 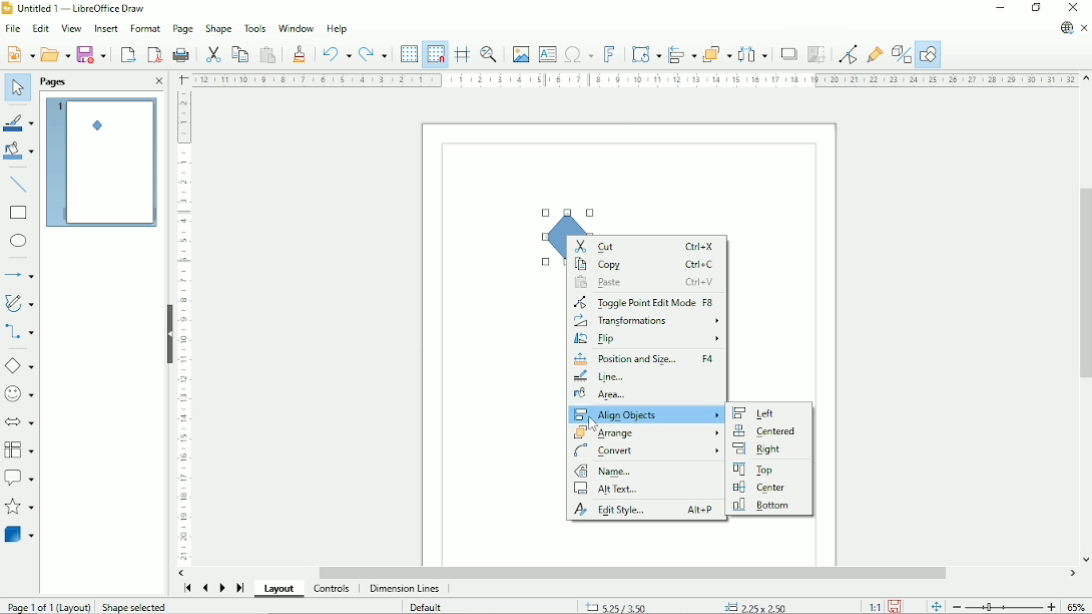 I want to click on Lines and arrows, so click(x=21, y=274).